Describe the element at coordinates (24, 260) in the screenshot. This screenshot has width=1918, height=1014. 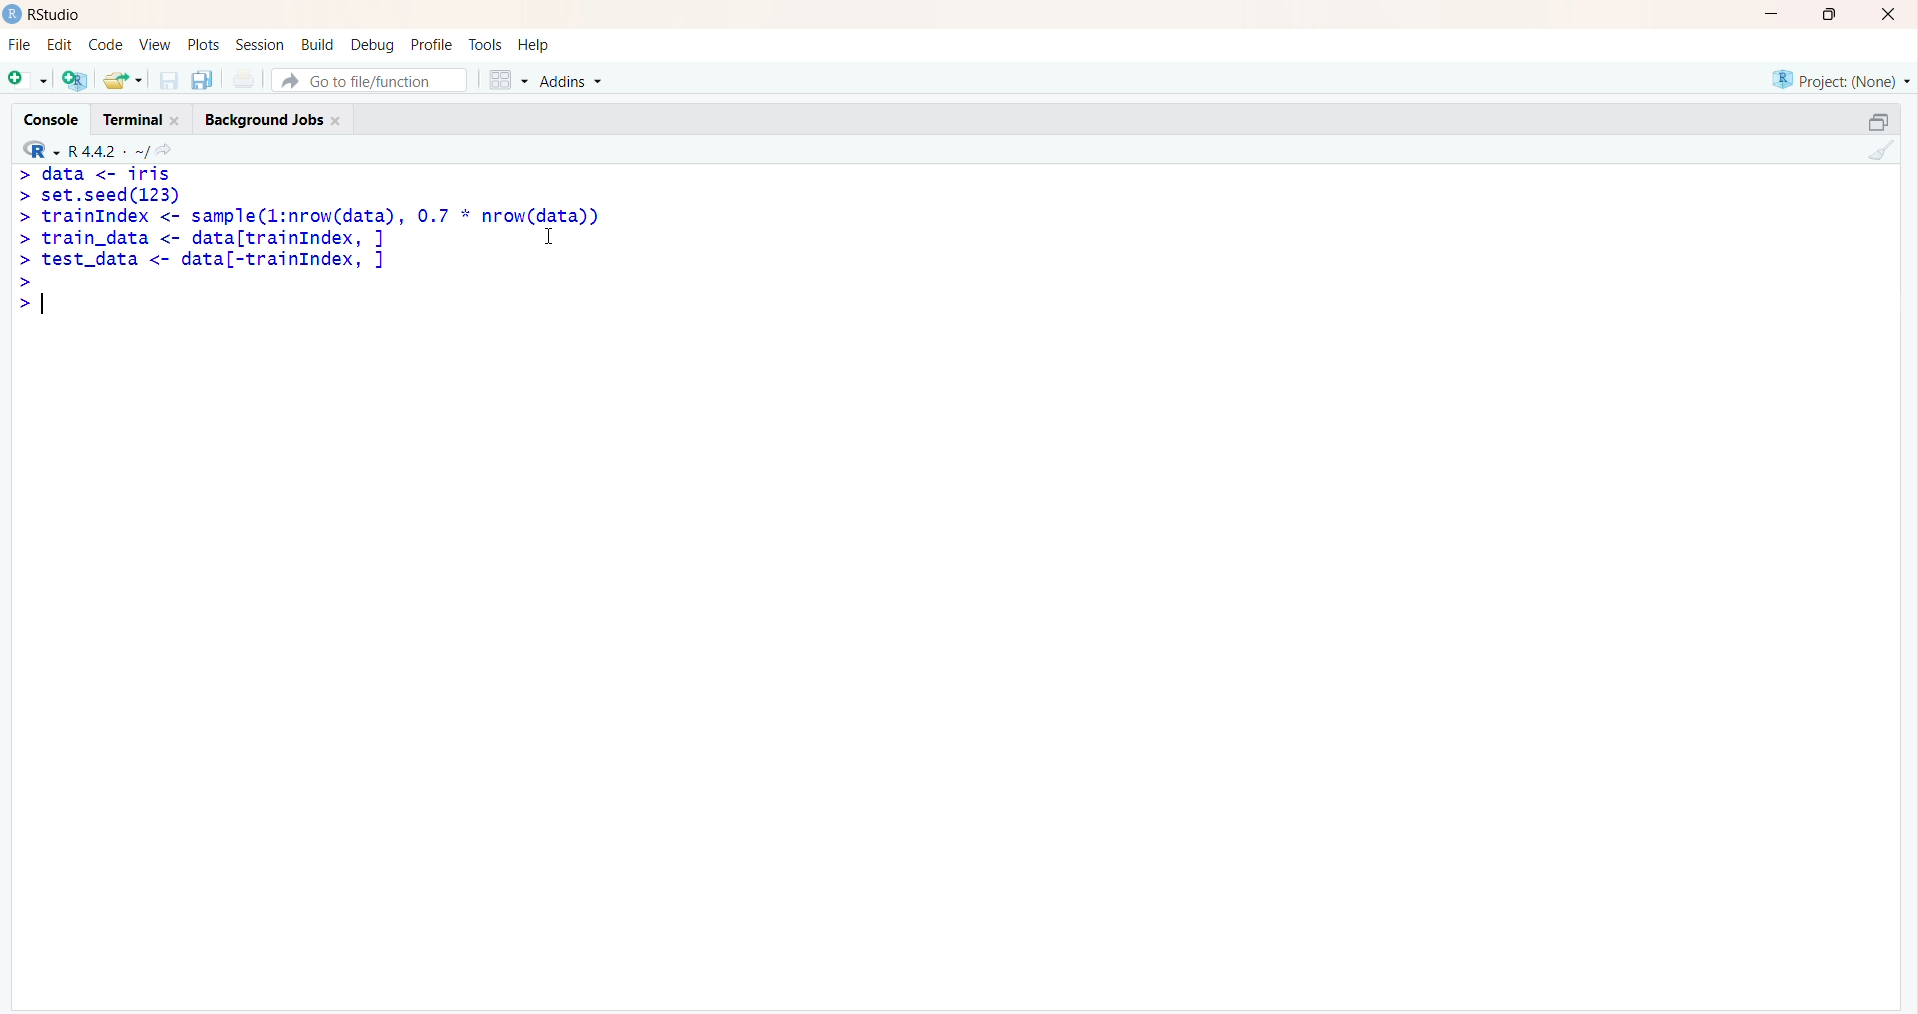
I see `Prompt cursor` at that location.